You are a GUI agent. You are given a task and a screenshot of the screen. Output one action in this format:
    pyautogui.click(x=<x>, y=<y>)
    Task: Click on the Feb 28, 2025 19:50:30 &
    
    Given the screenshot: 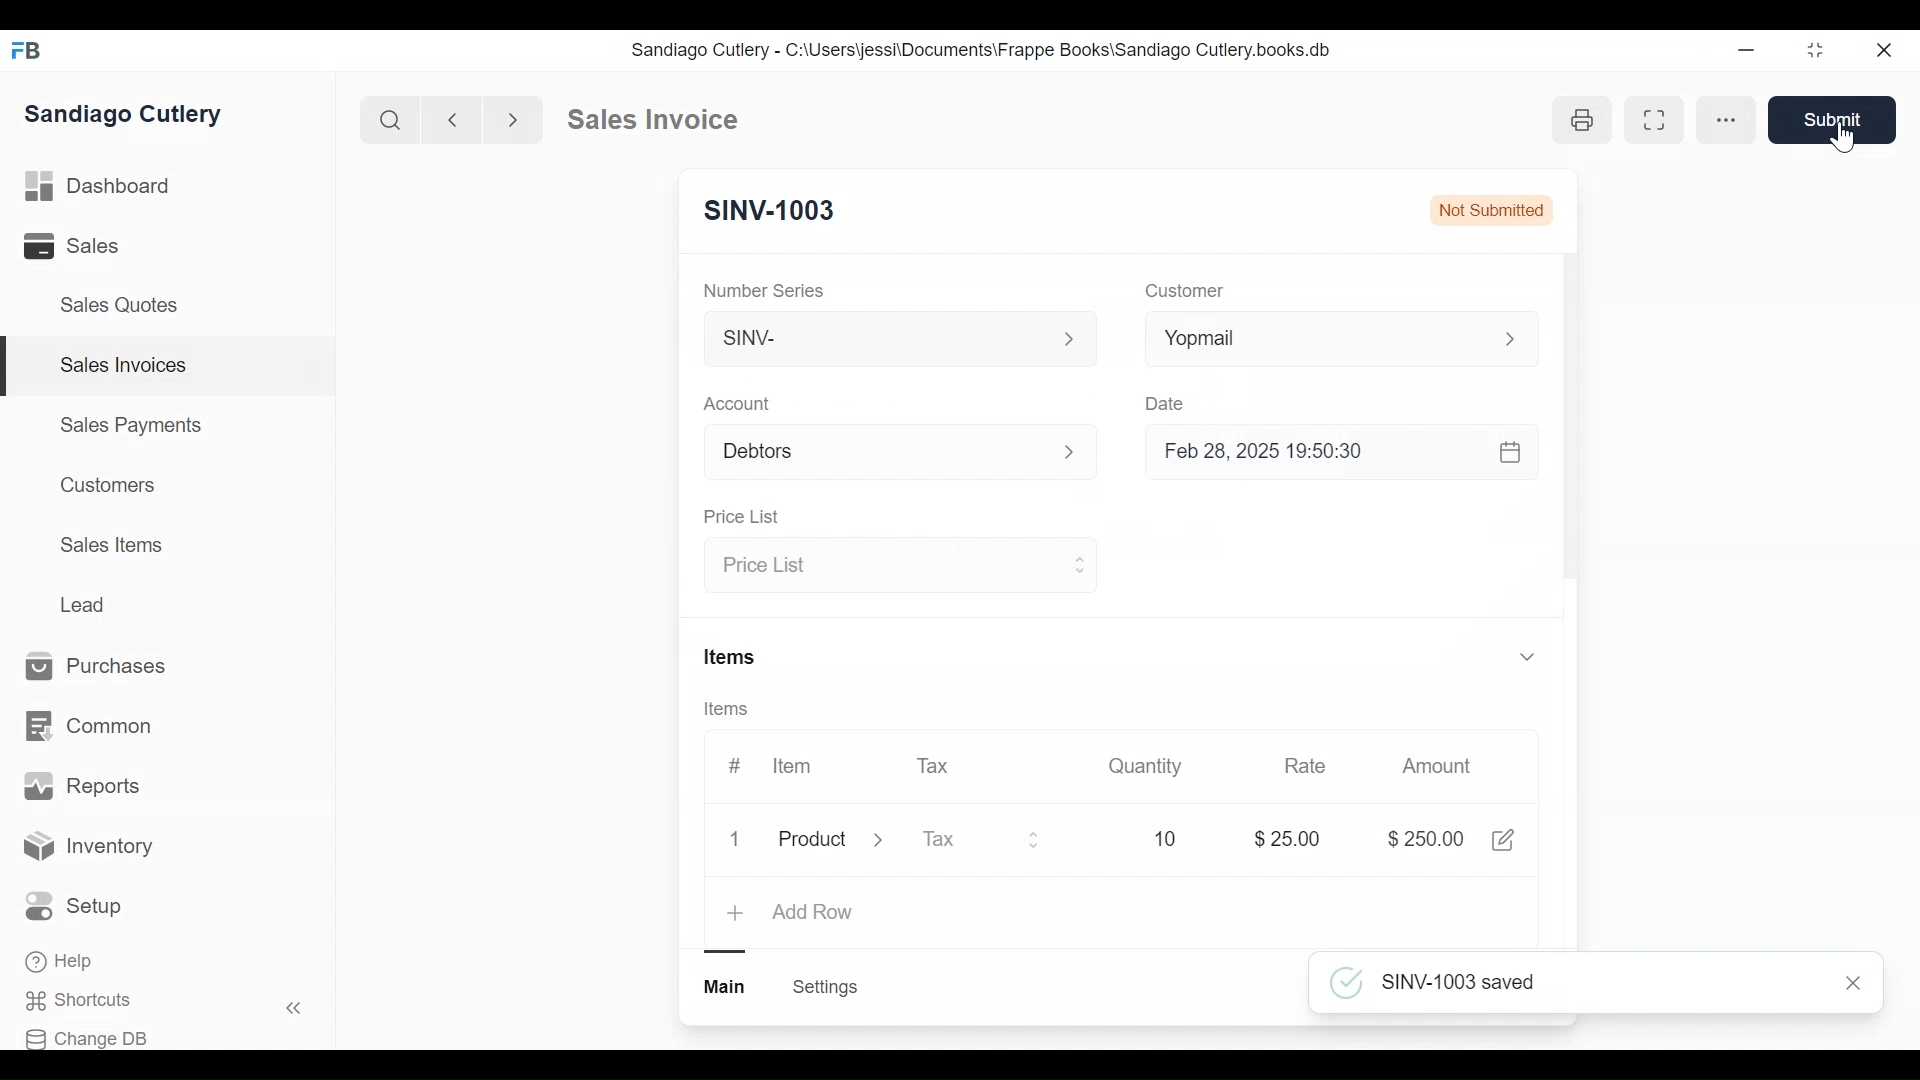 What is the action you would take?
    pyautogui.click(x=1346, y=454)
    